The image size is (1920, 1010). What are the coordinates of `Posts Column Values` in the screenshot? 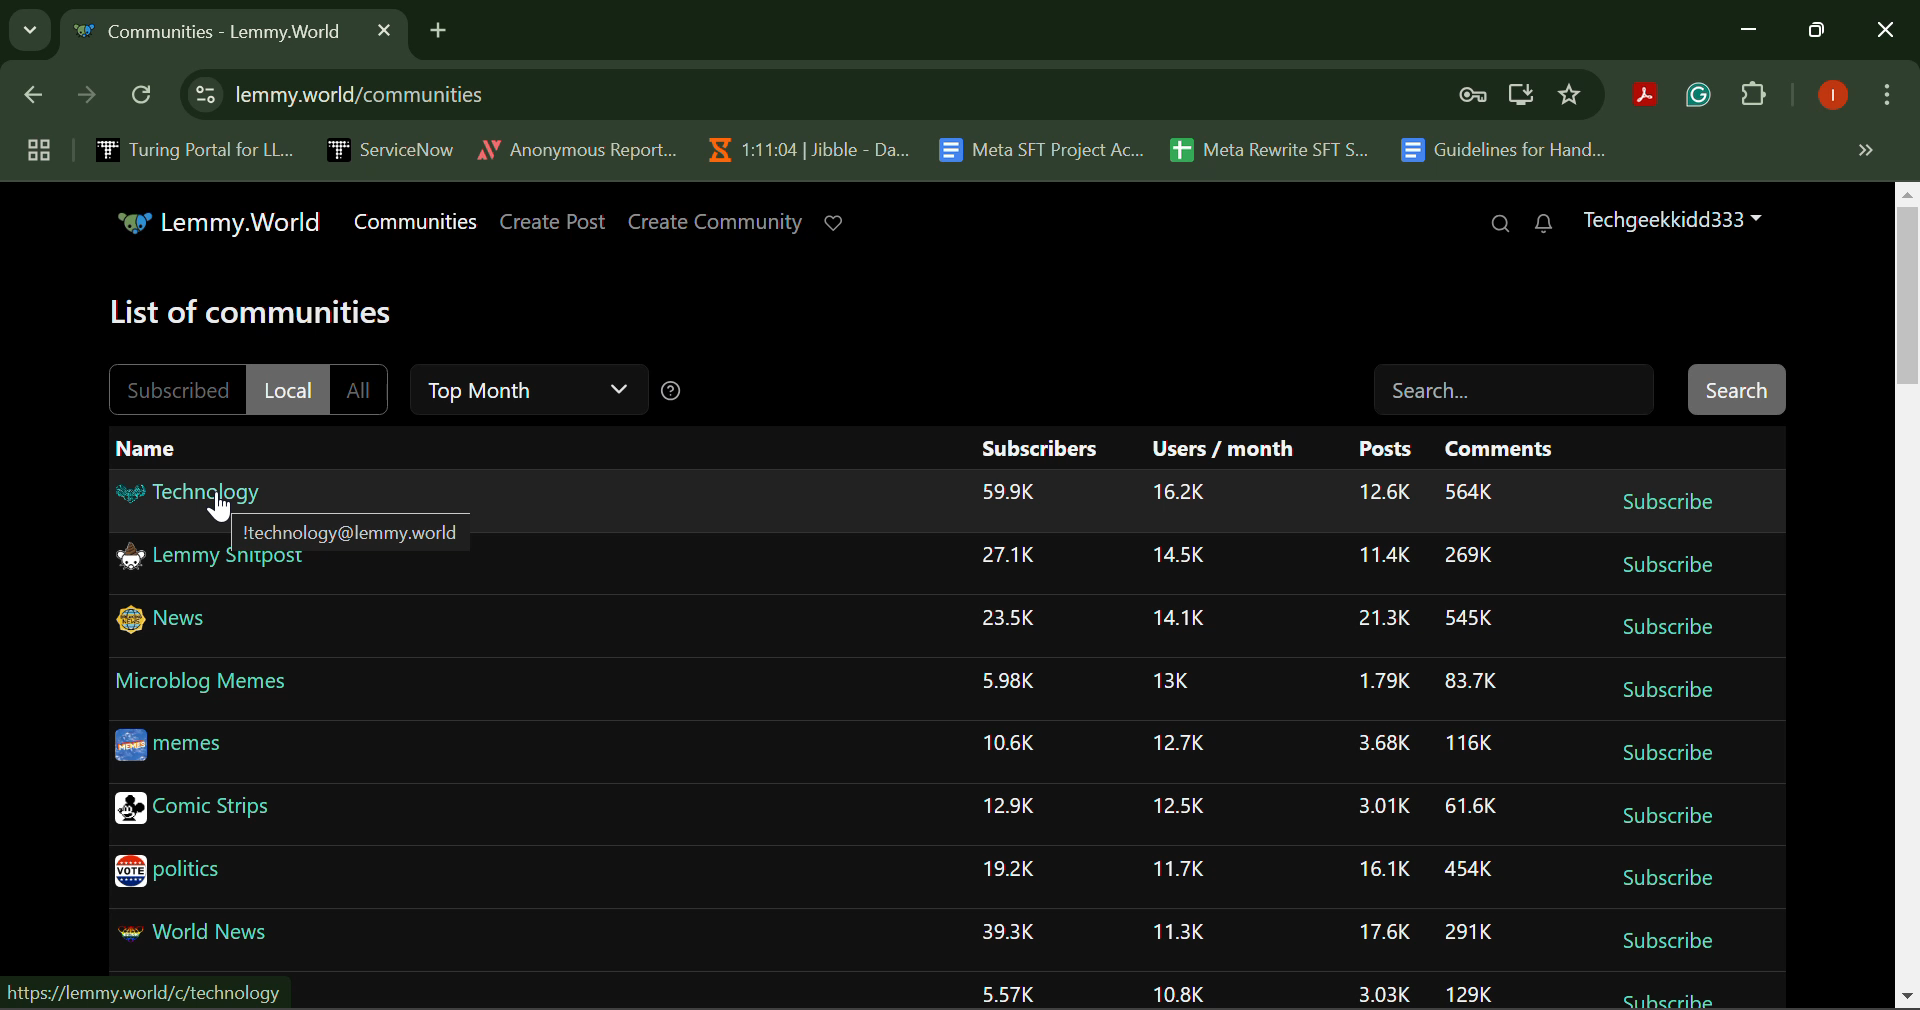 It's located at (1385, 741).